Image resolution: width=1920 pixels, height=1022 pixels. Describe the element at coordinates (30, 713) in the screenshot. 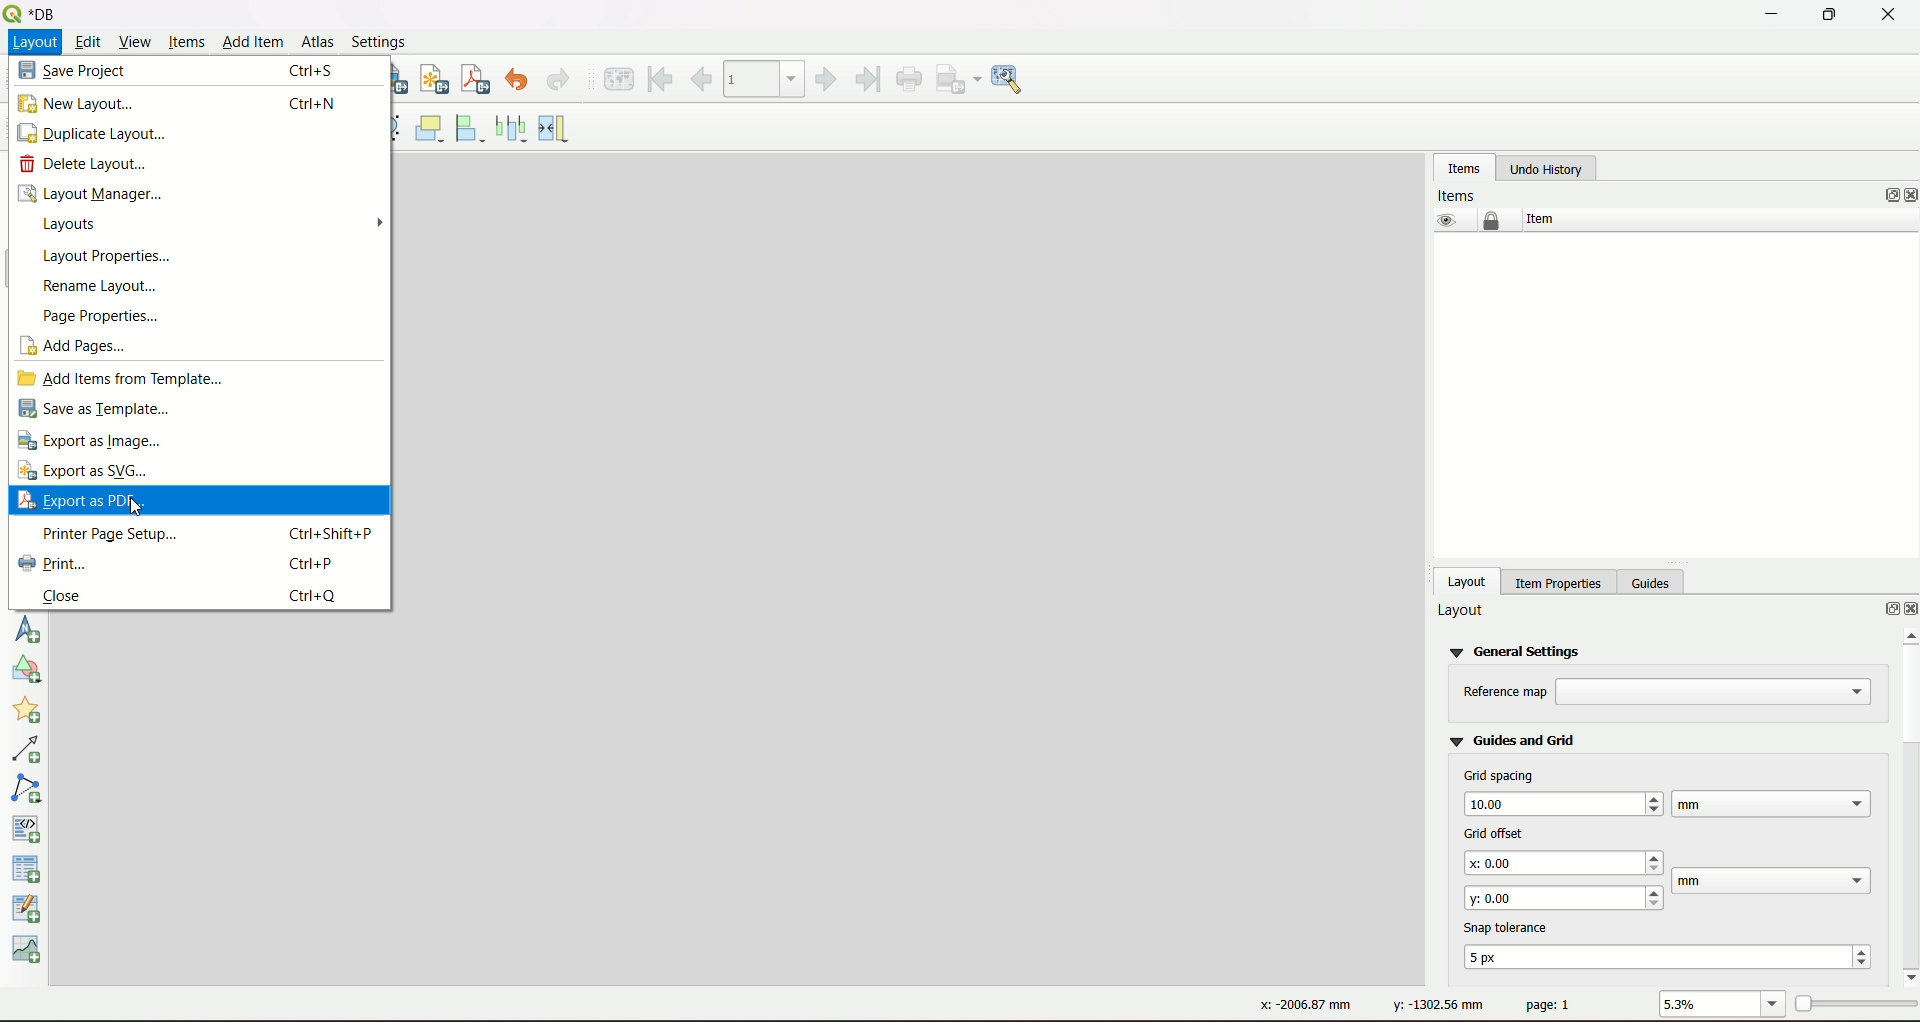

I see `add marker` at that location.